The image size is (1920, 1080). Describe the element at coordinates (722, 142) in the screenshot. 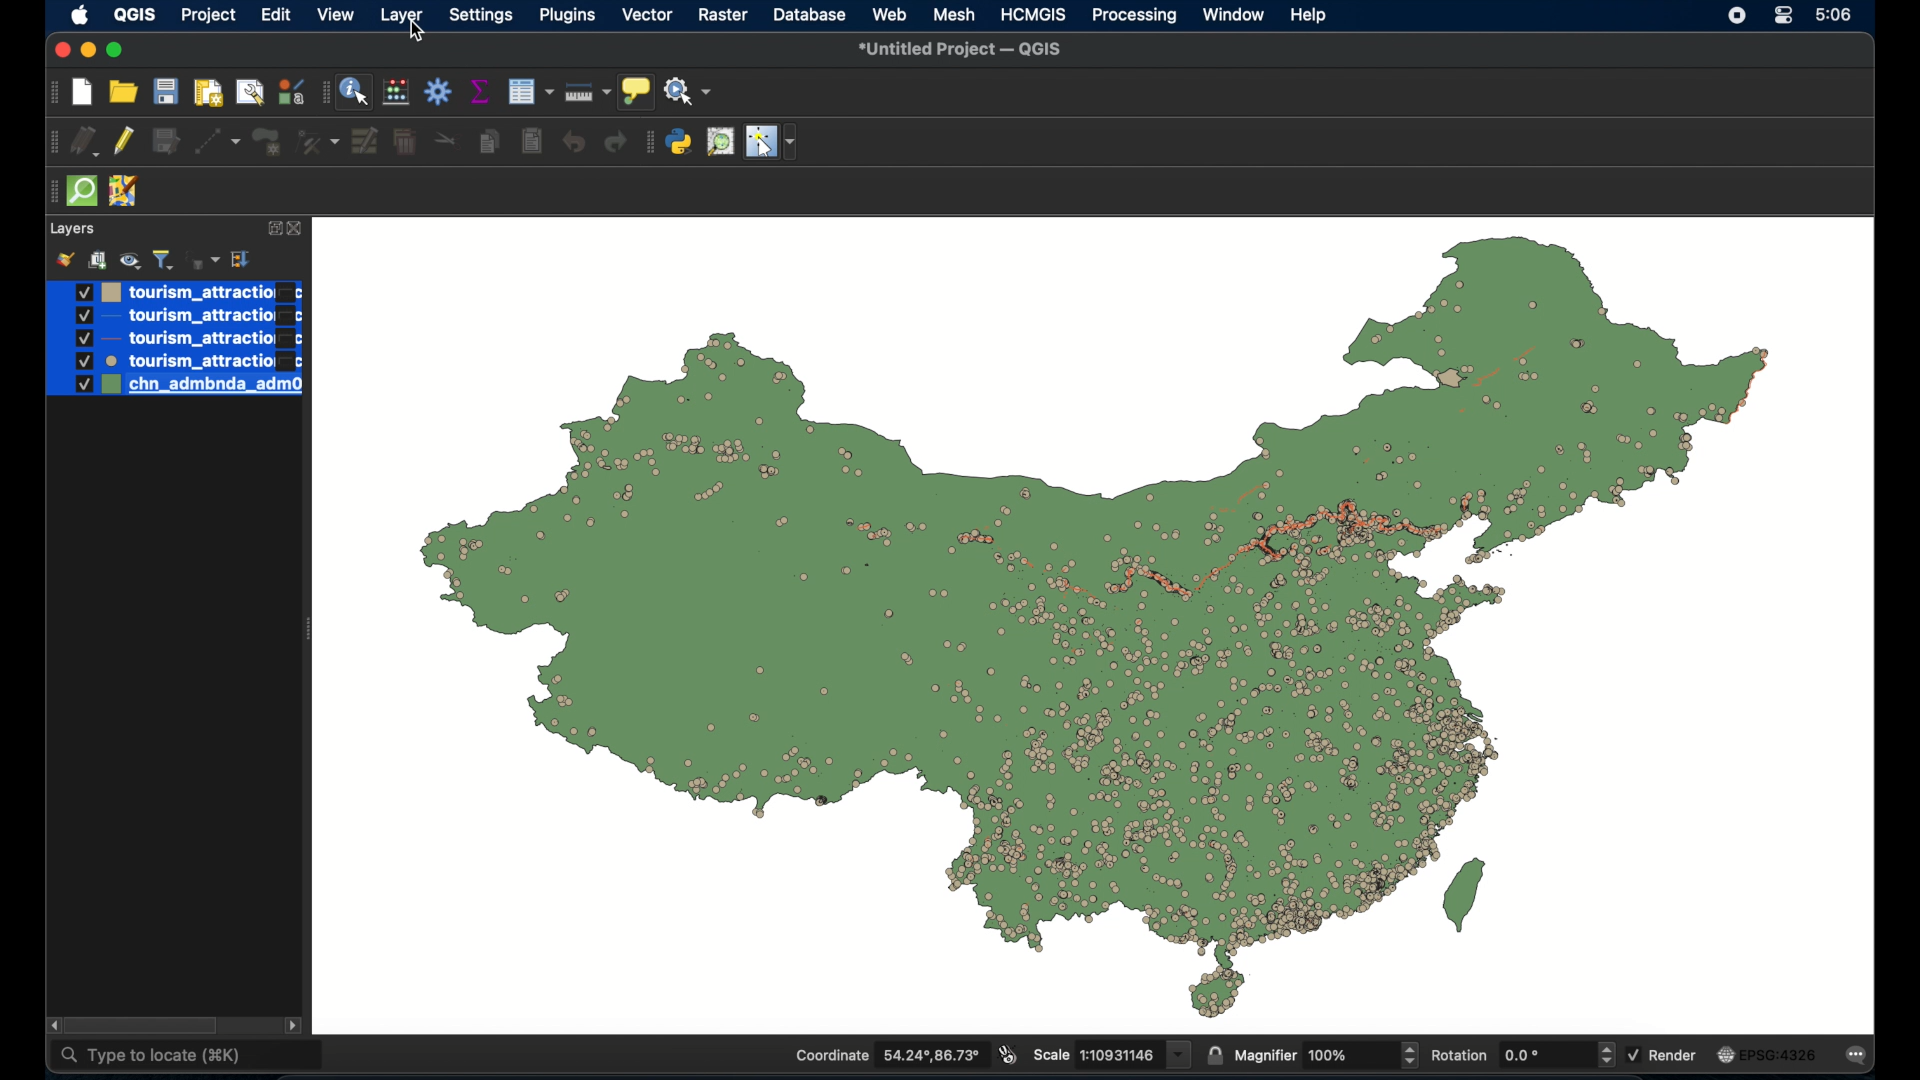

I see `osm place search` at that location.